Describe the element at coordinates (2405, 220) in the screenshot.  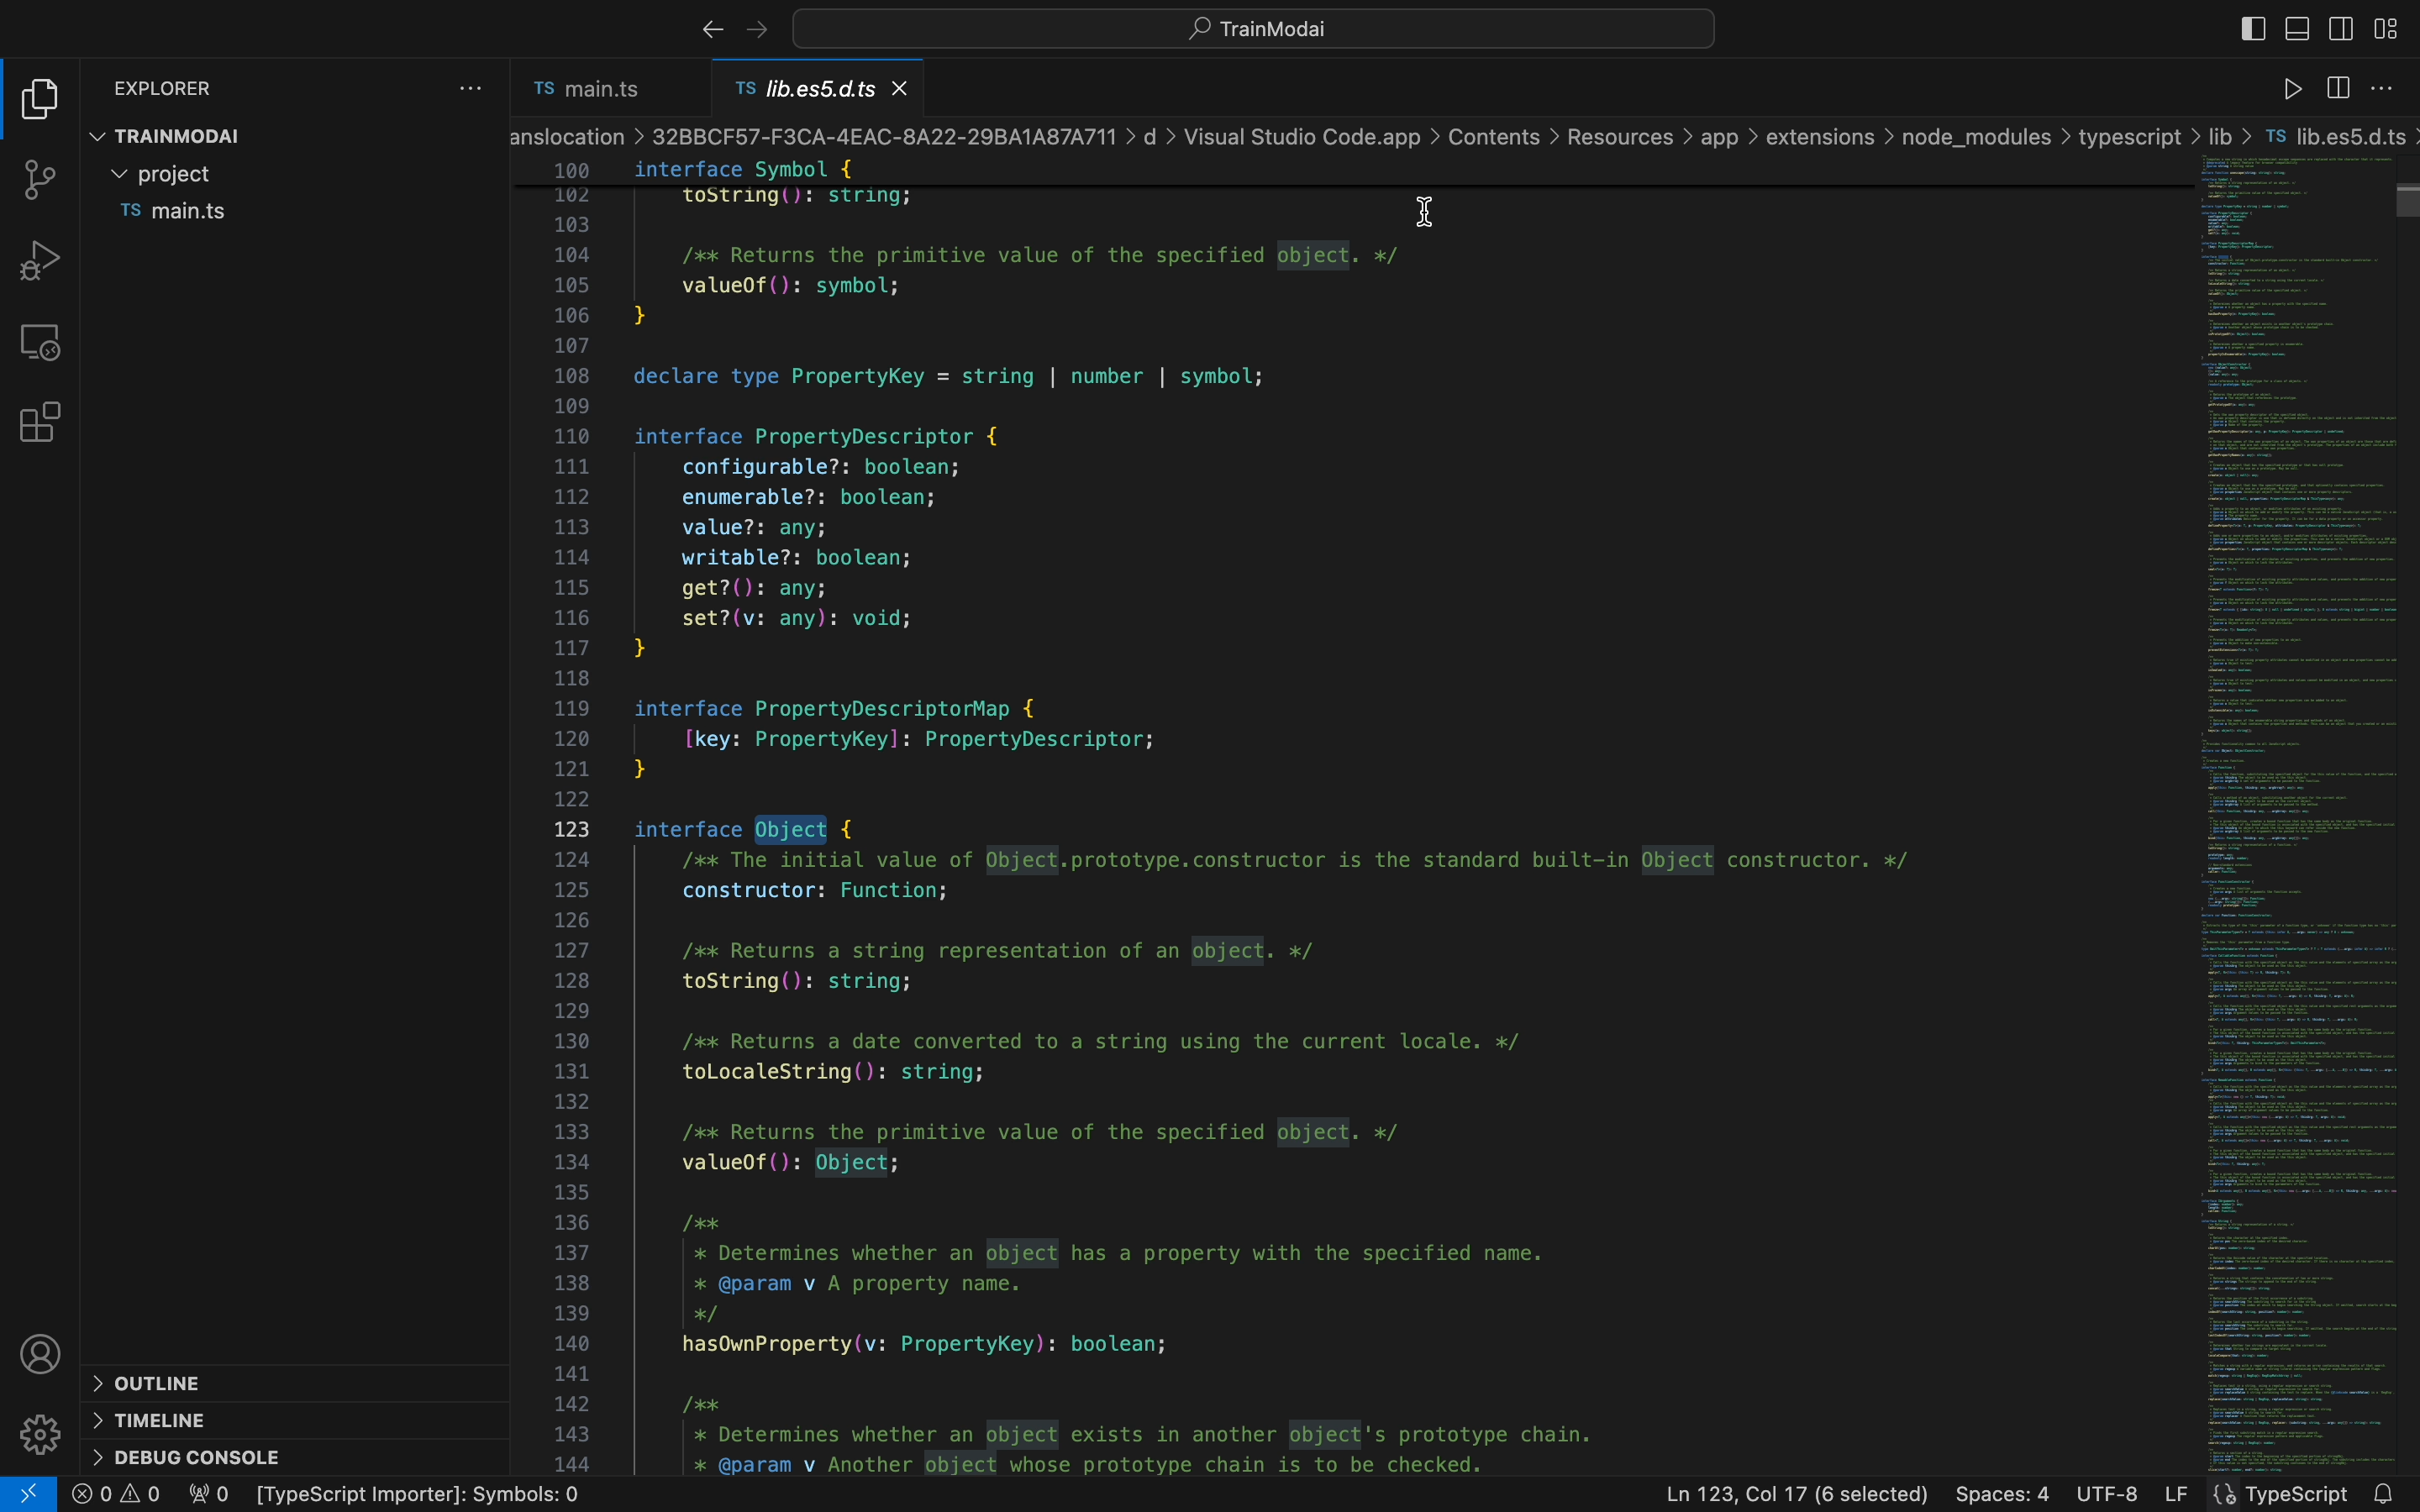
I see `scroll bar` at that location.